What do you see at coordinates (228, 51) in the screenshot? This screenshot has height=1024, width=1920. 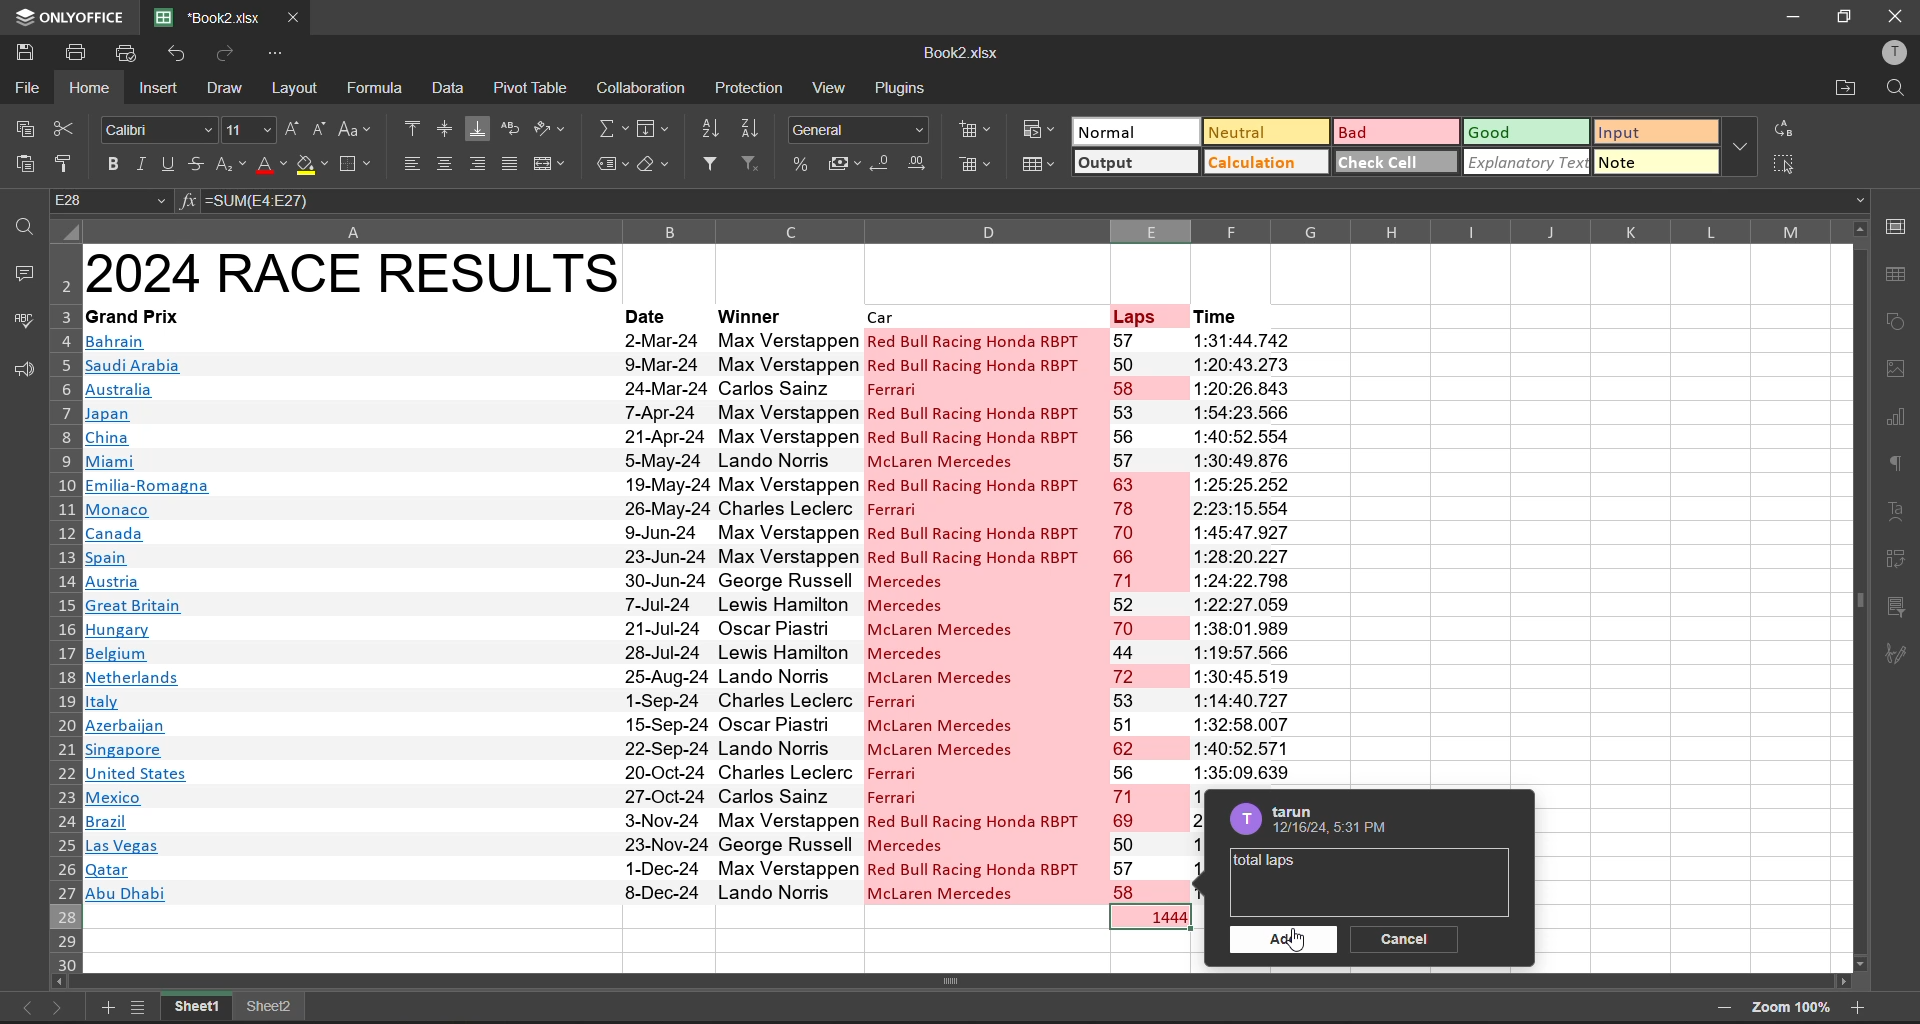 I see `redo` at bounding box center [228, 51].